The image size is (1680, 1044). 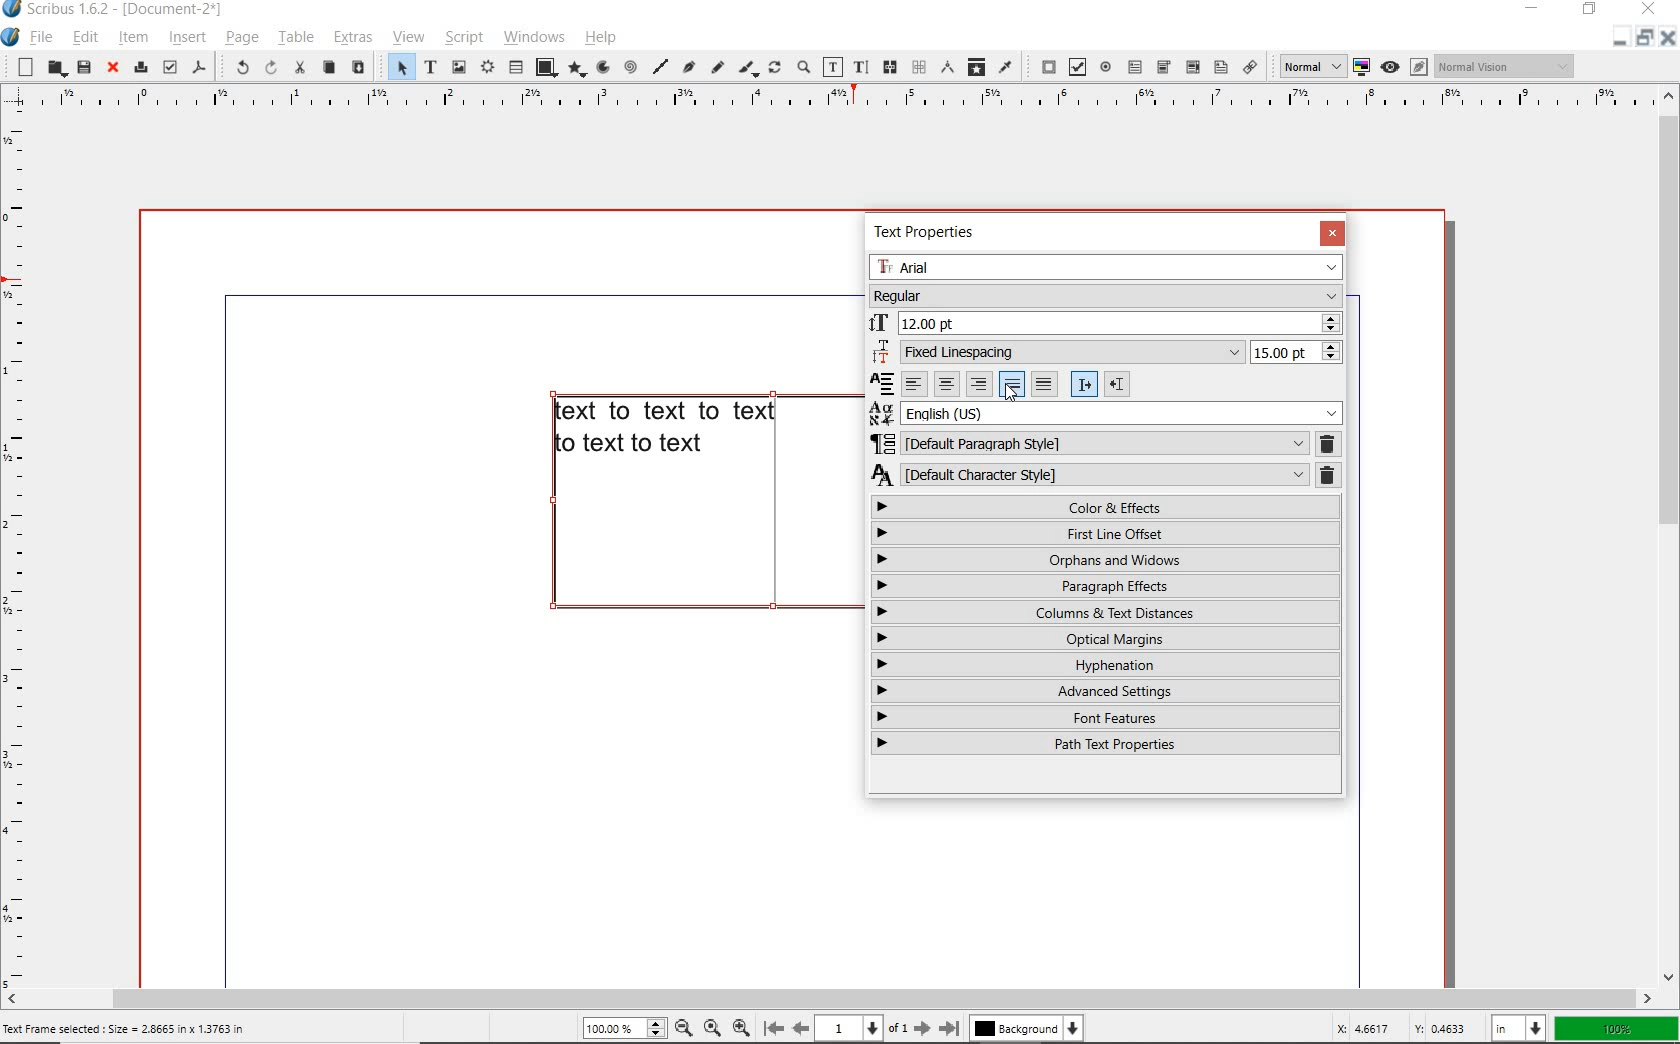 What do you see at coordinates (600, 37) in the screenshot?
I see `help` at bounding box center [600, 37].